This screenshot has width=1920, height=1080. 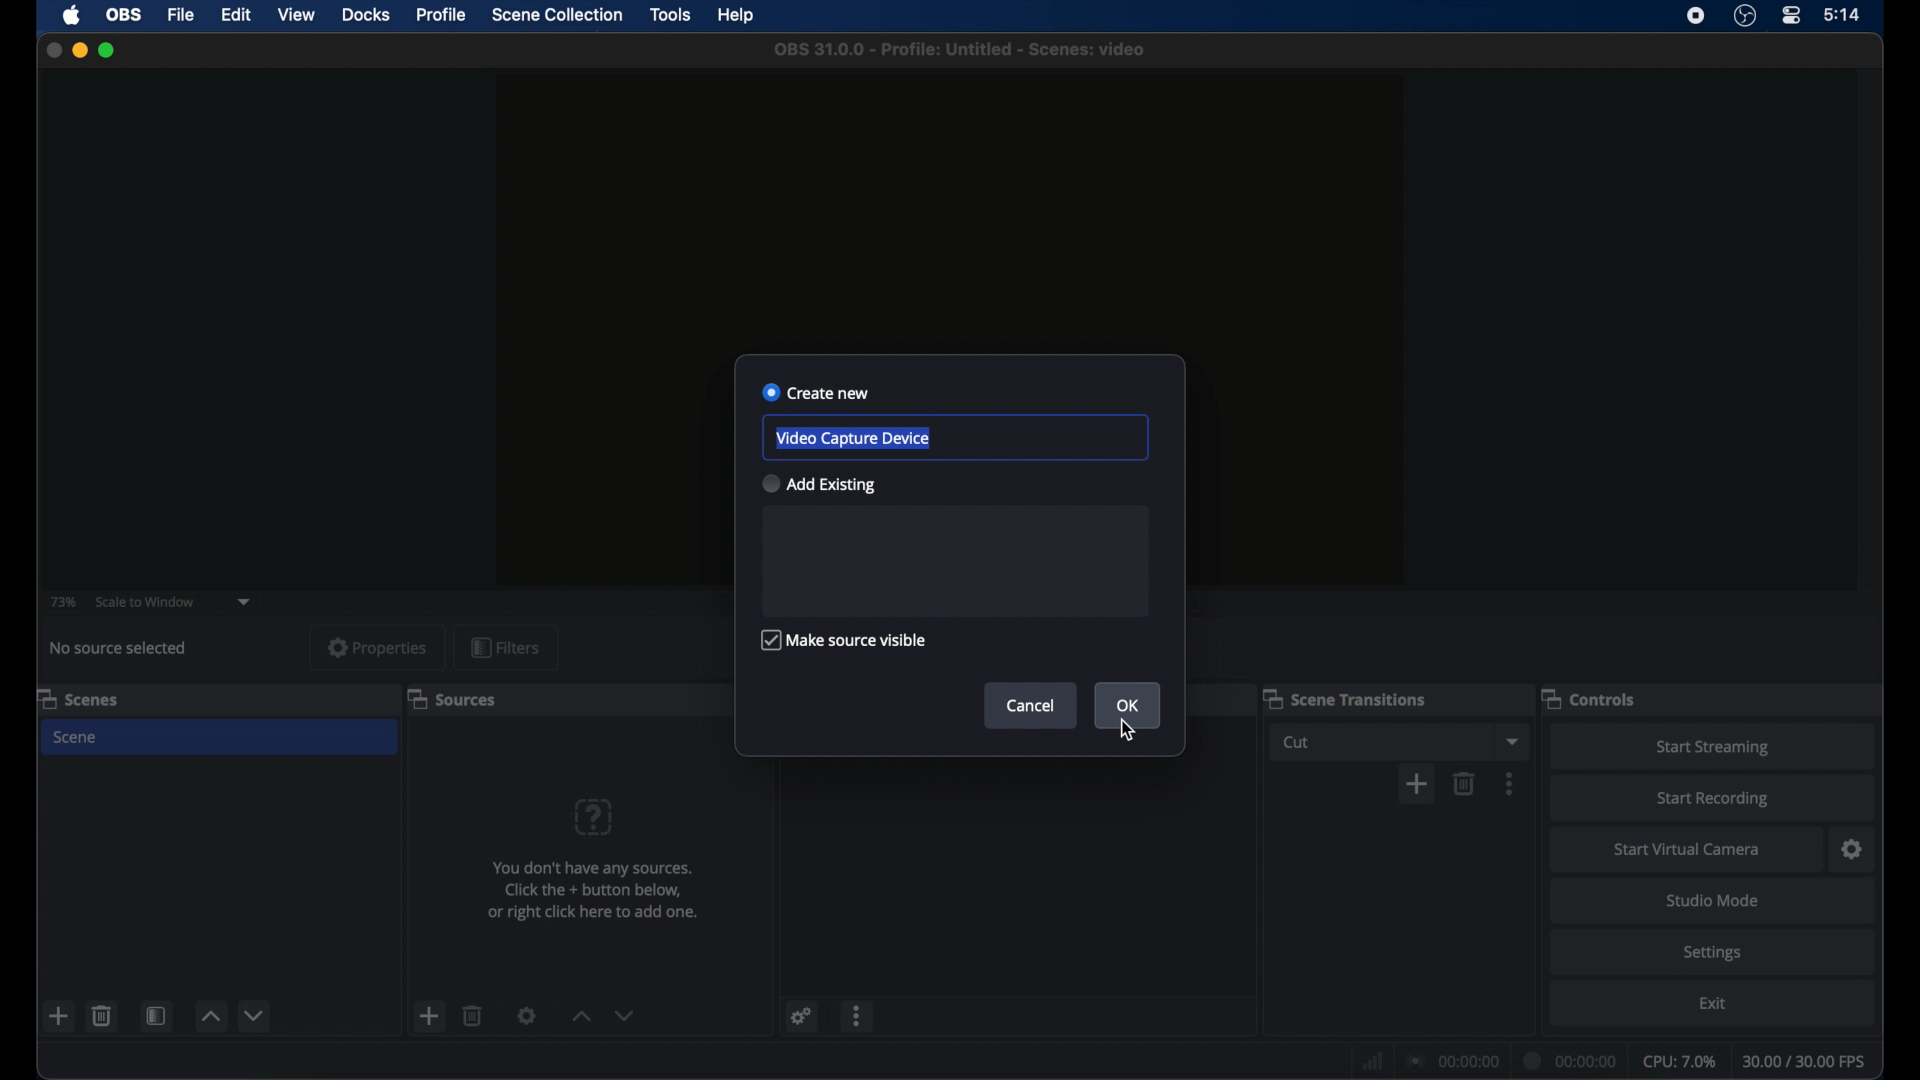 I want to click on studio mode, so click(x=1714, y=901).